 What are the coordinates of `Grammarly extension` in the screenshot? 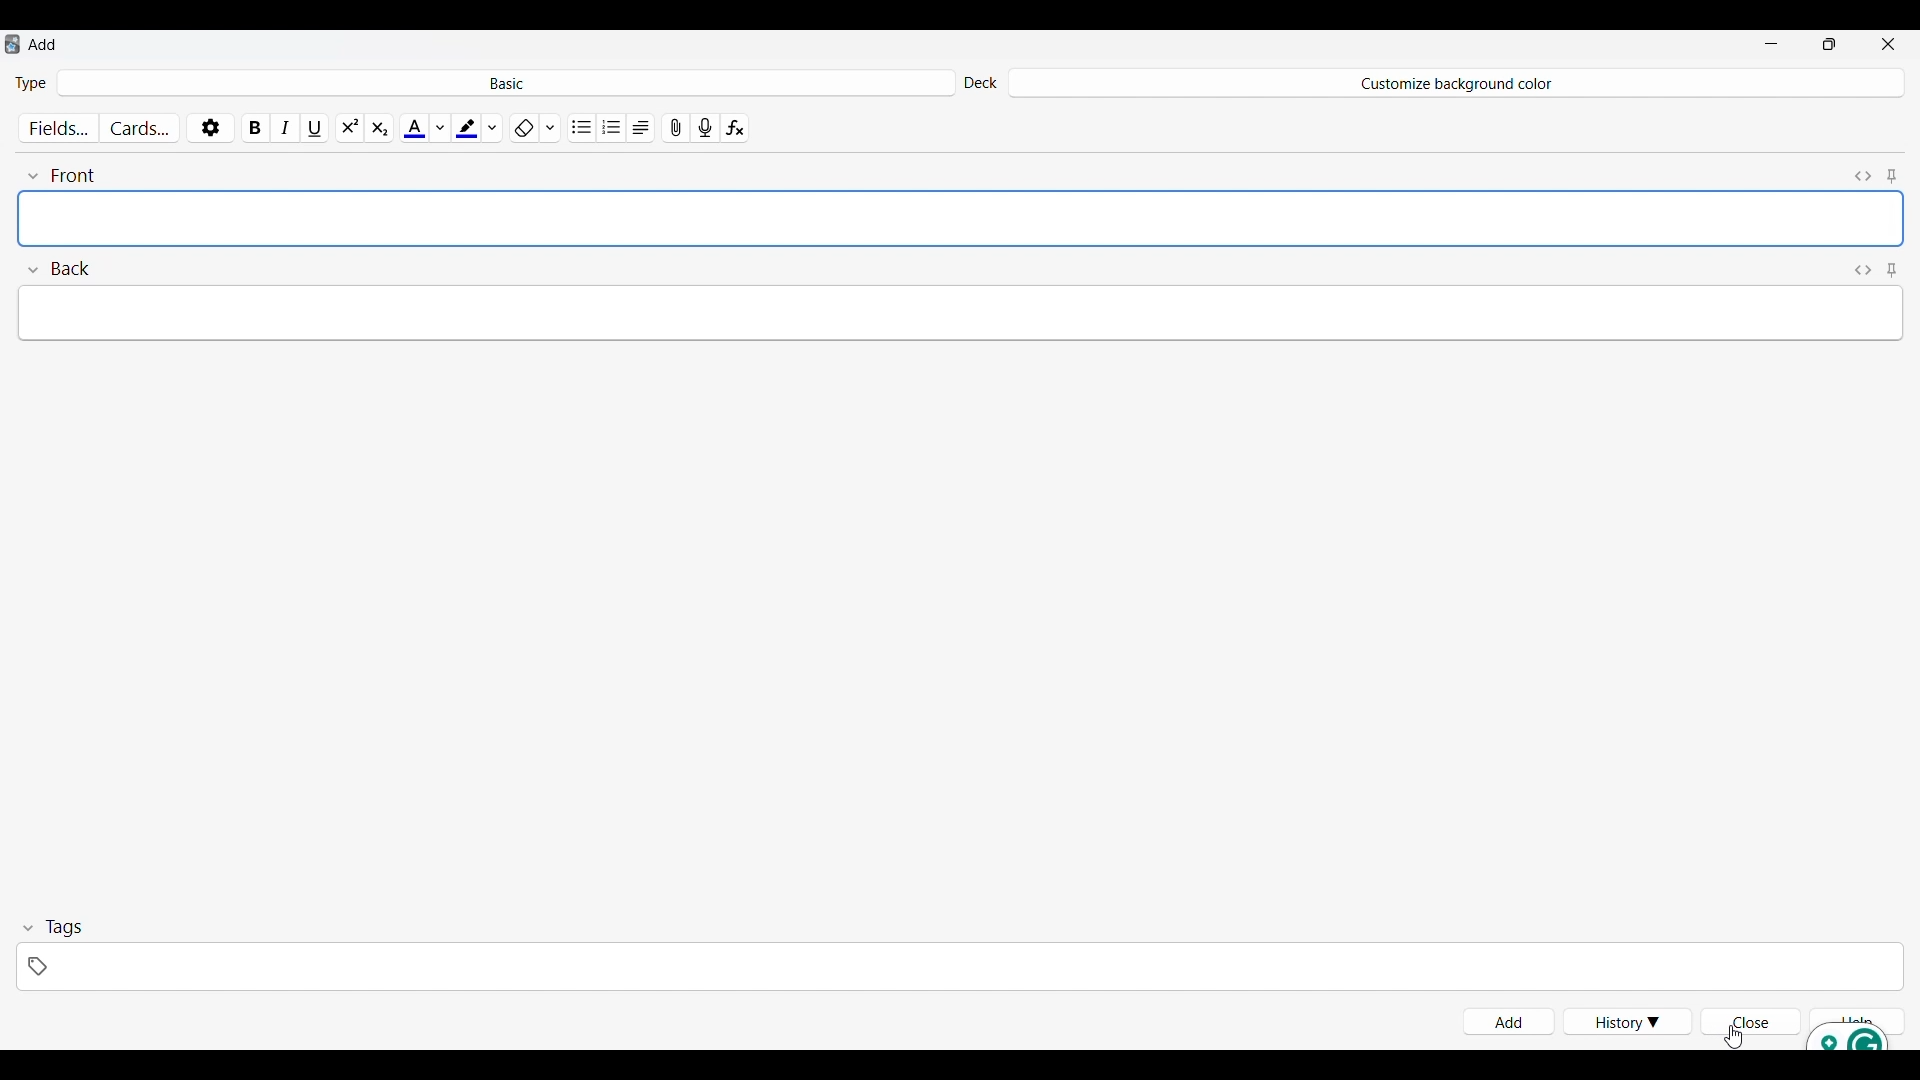 It's located at (1847, 1037).